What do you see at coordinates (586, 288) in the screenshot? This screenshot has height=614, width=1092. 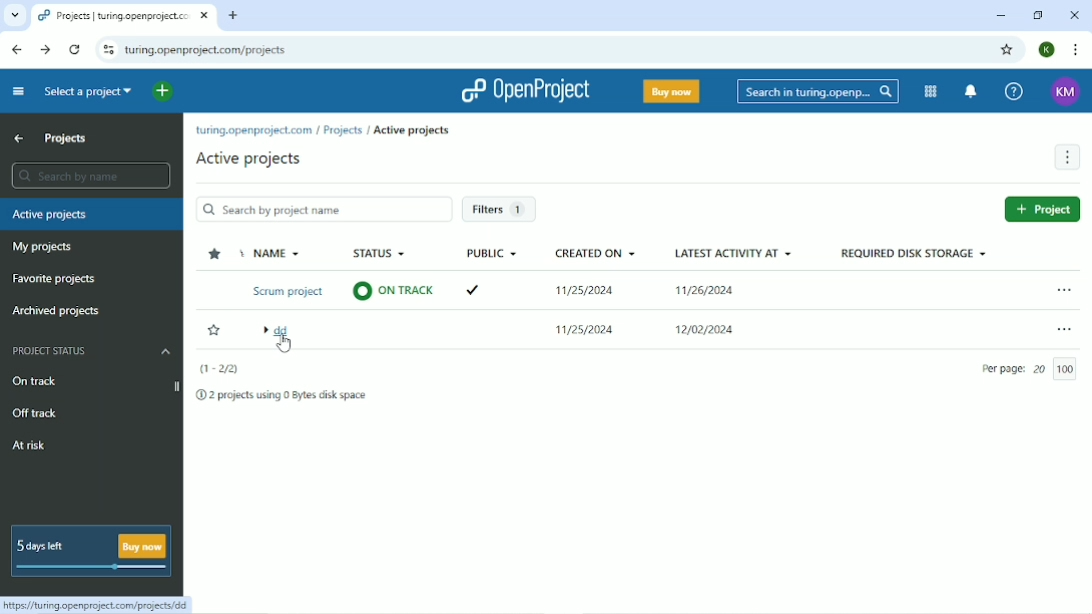 I see `11/25/2024` at bounding box center [586, 288].